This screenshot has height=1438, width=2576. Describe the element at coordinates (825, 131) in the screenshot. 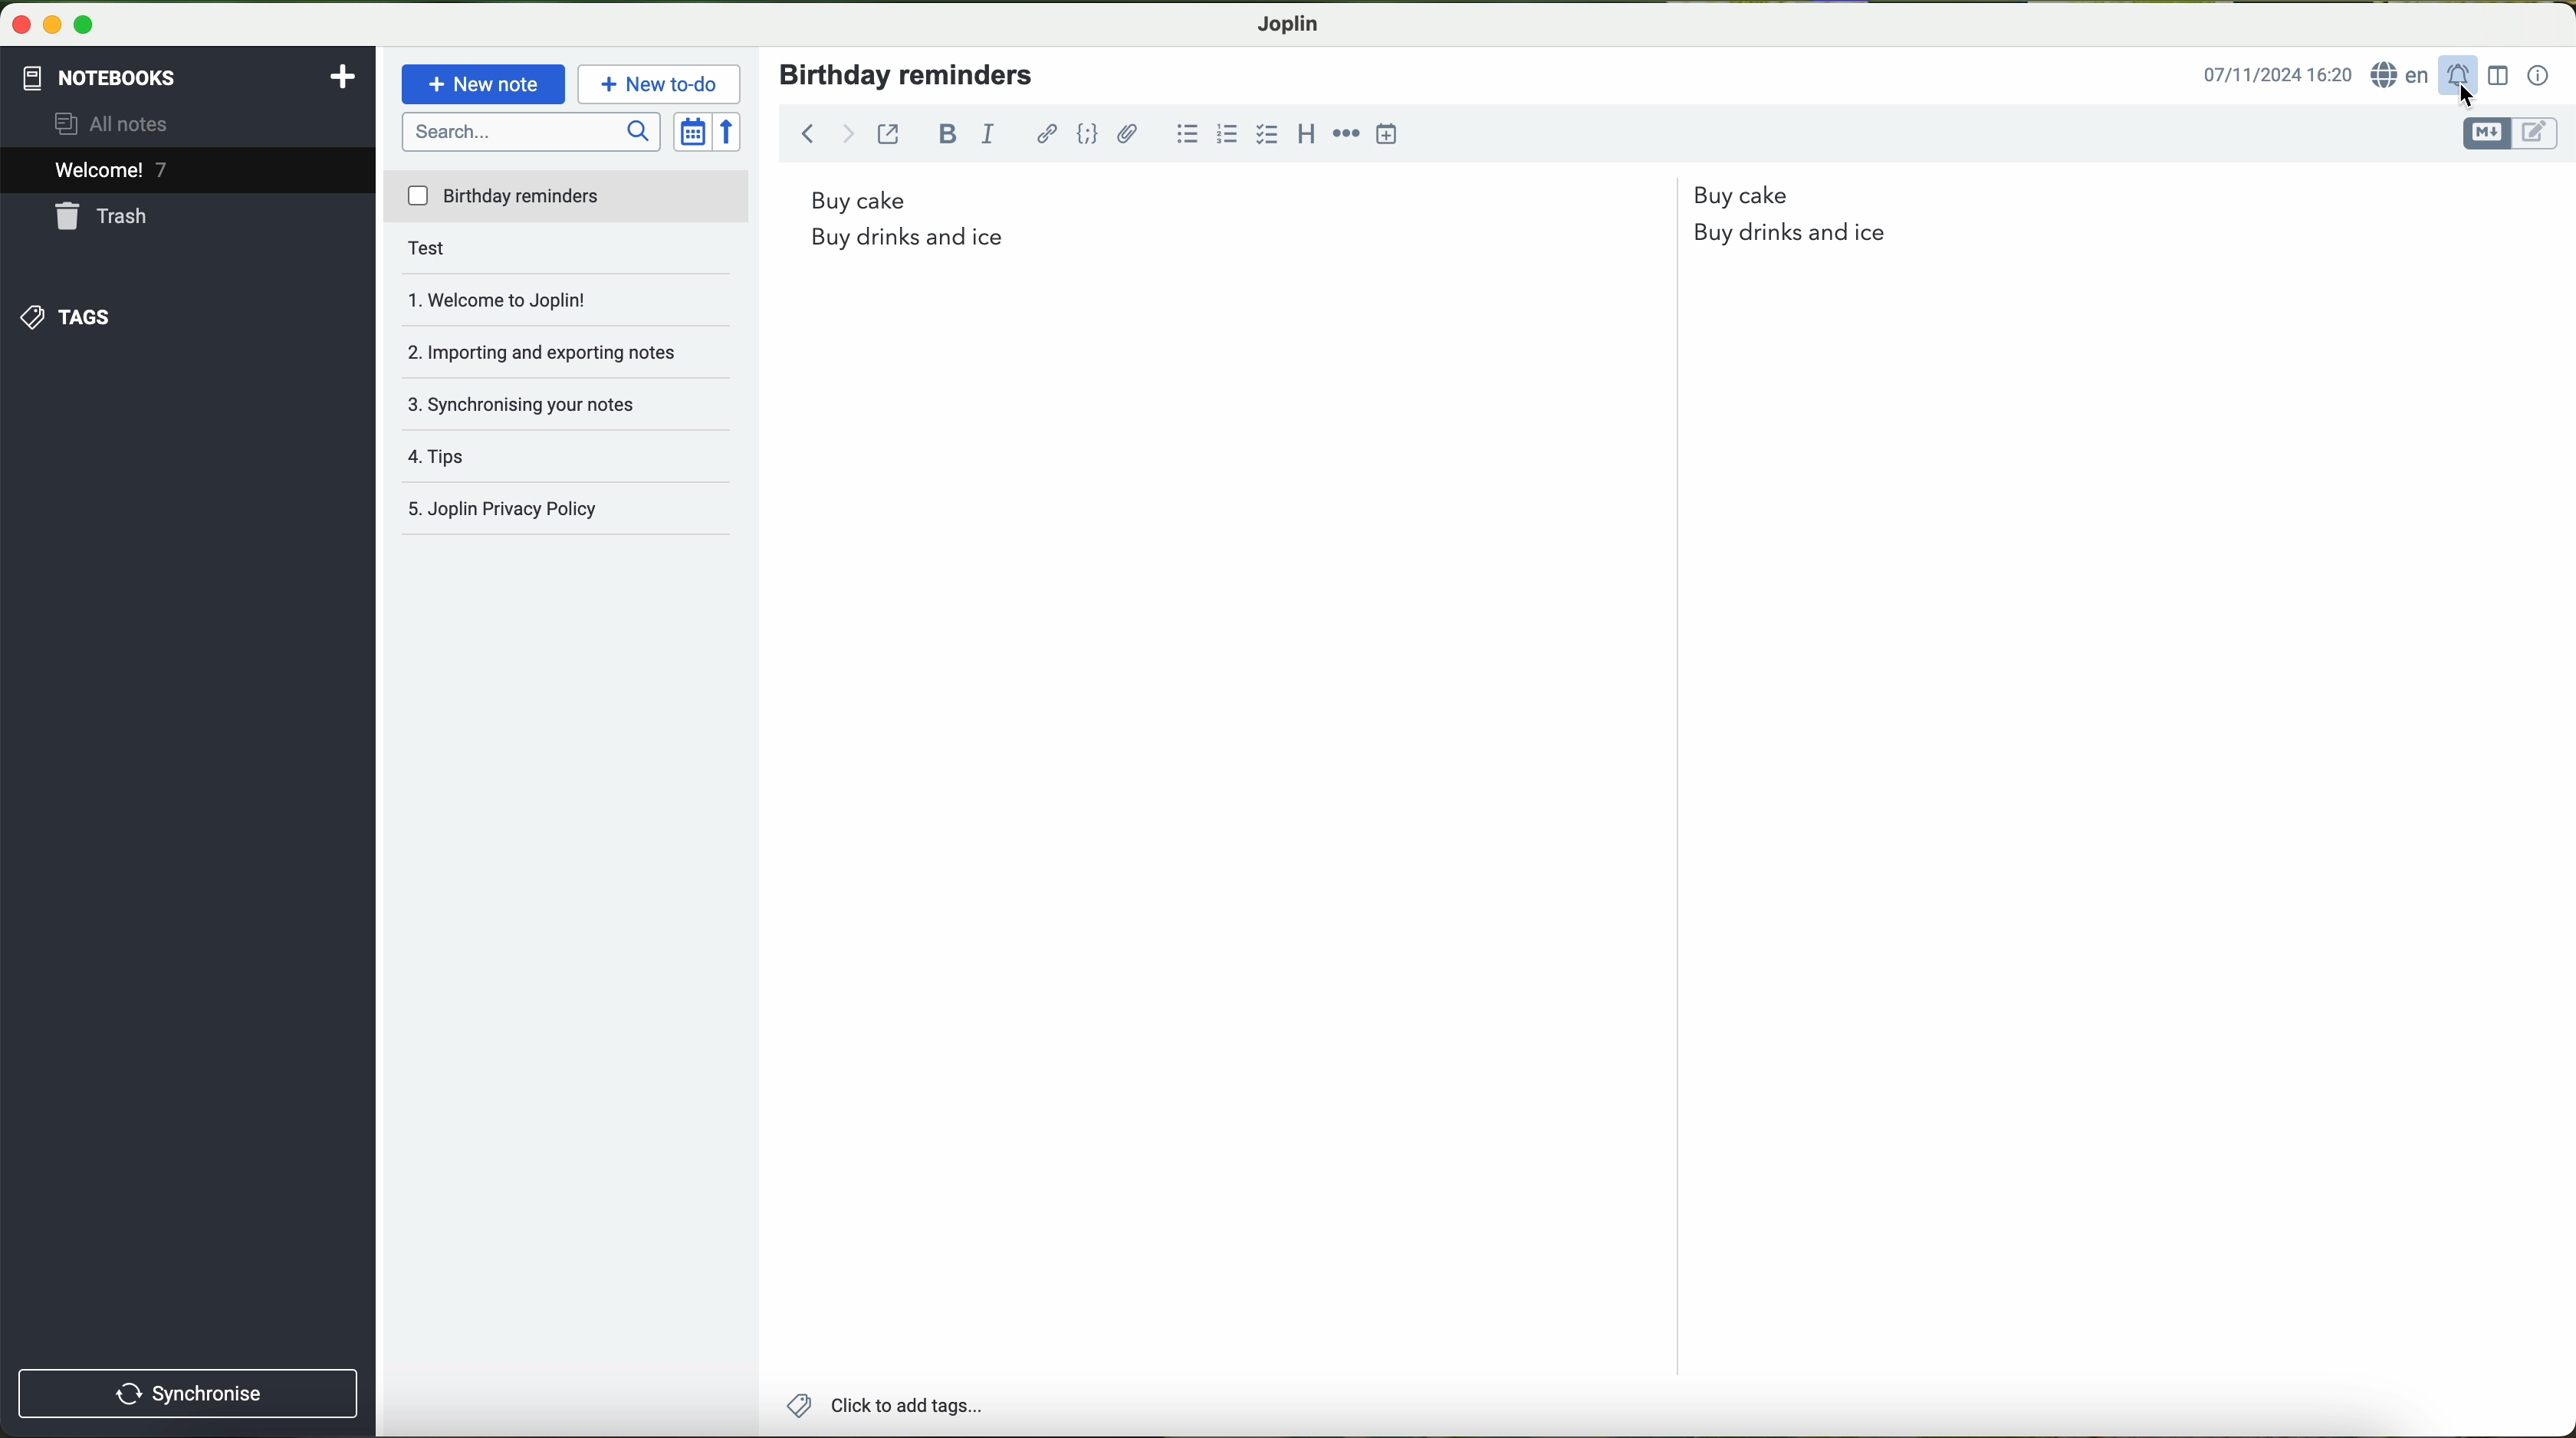

I see `back arrow` at that location.